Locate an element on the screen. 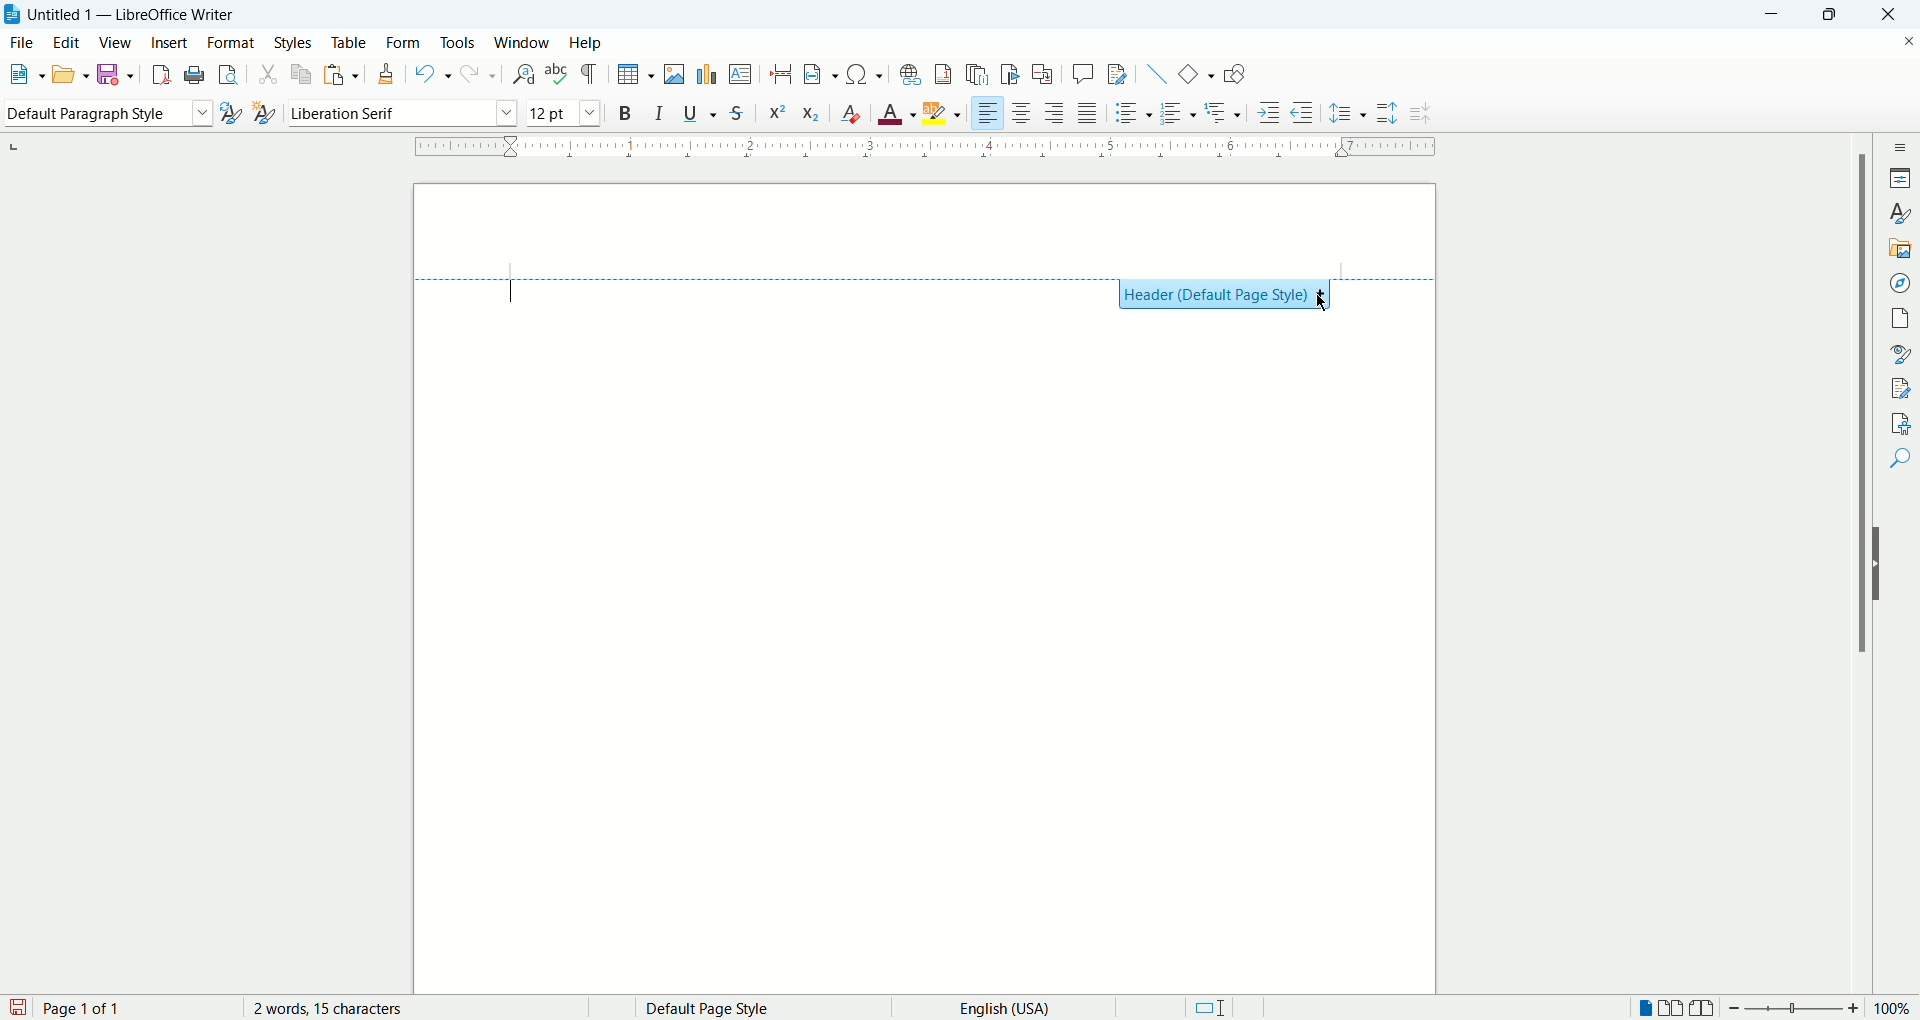 The image size is (1920, 1020). insert cross references is located at coordinates (1044, 71).